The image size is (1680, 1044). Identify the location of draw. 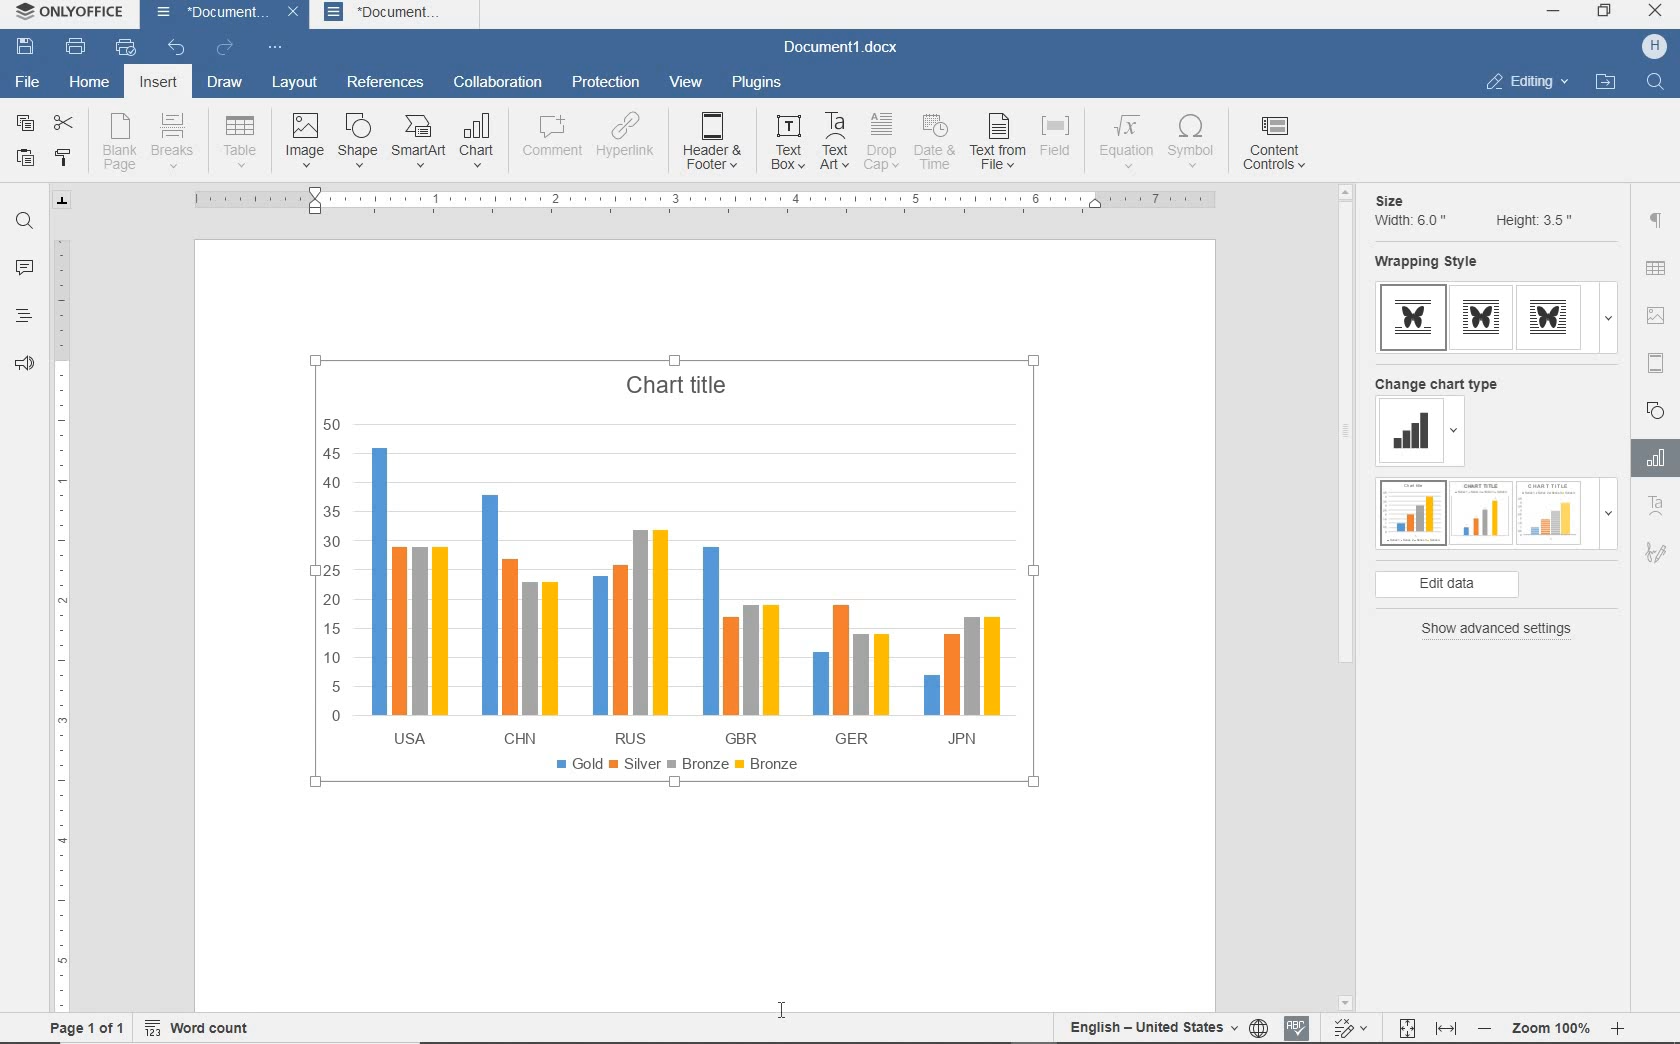
(226, 85).